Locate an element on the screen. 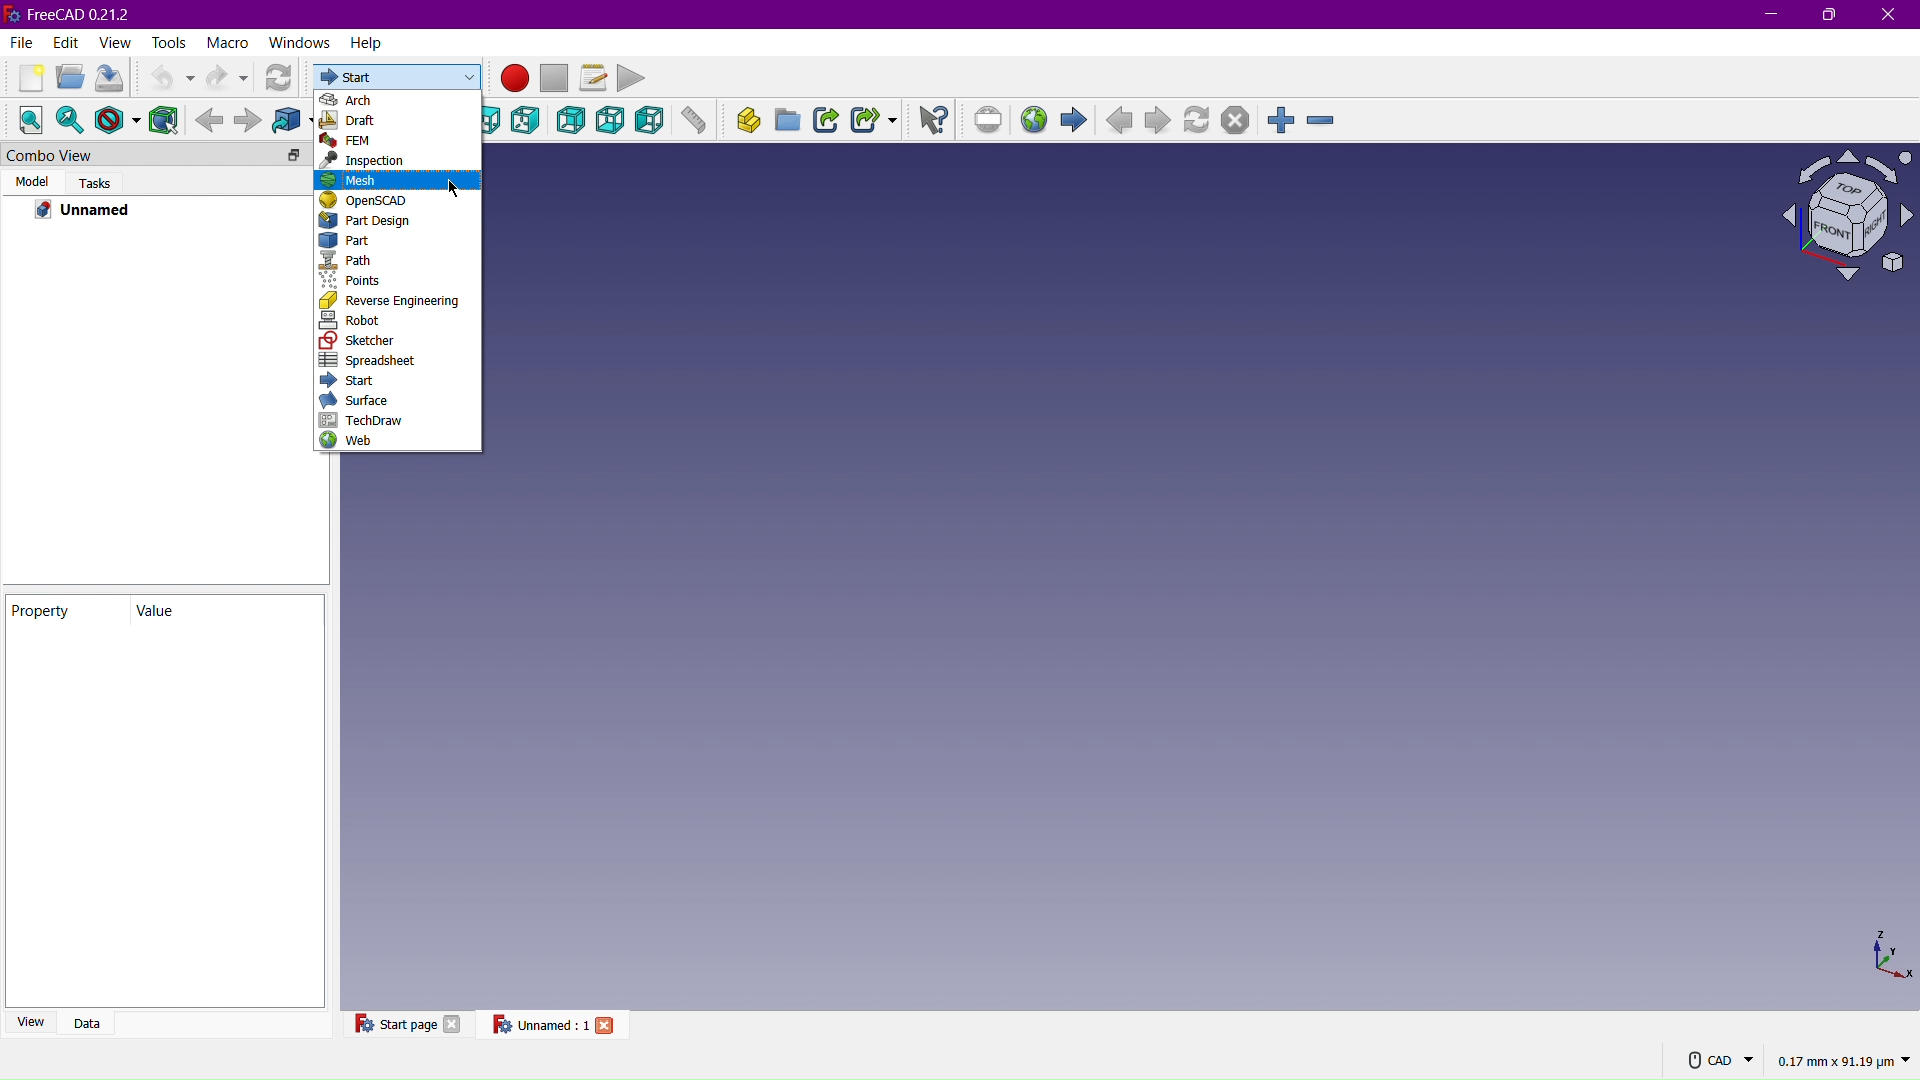 This screenshot has height=1080, width=1920. Start is located at coordinates (353, 380).